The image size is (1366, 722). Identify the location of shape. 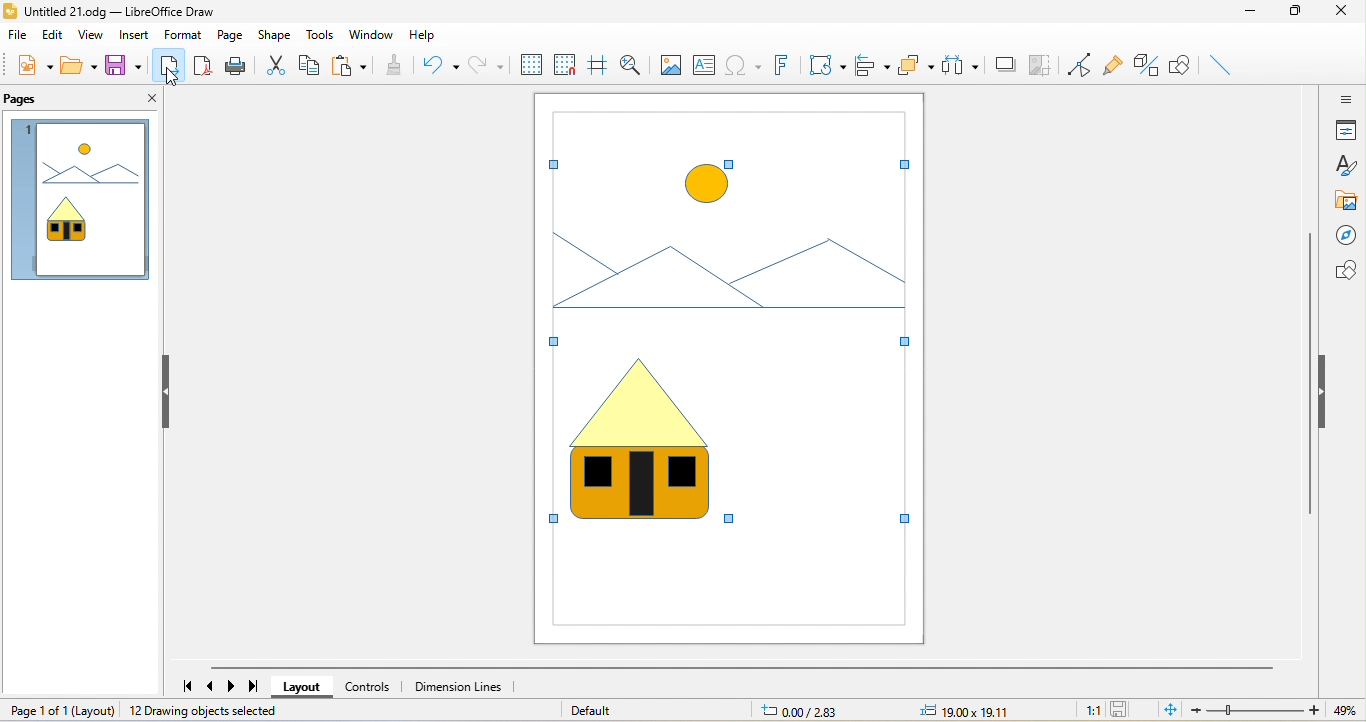
(276, 35).